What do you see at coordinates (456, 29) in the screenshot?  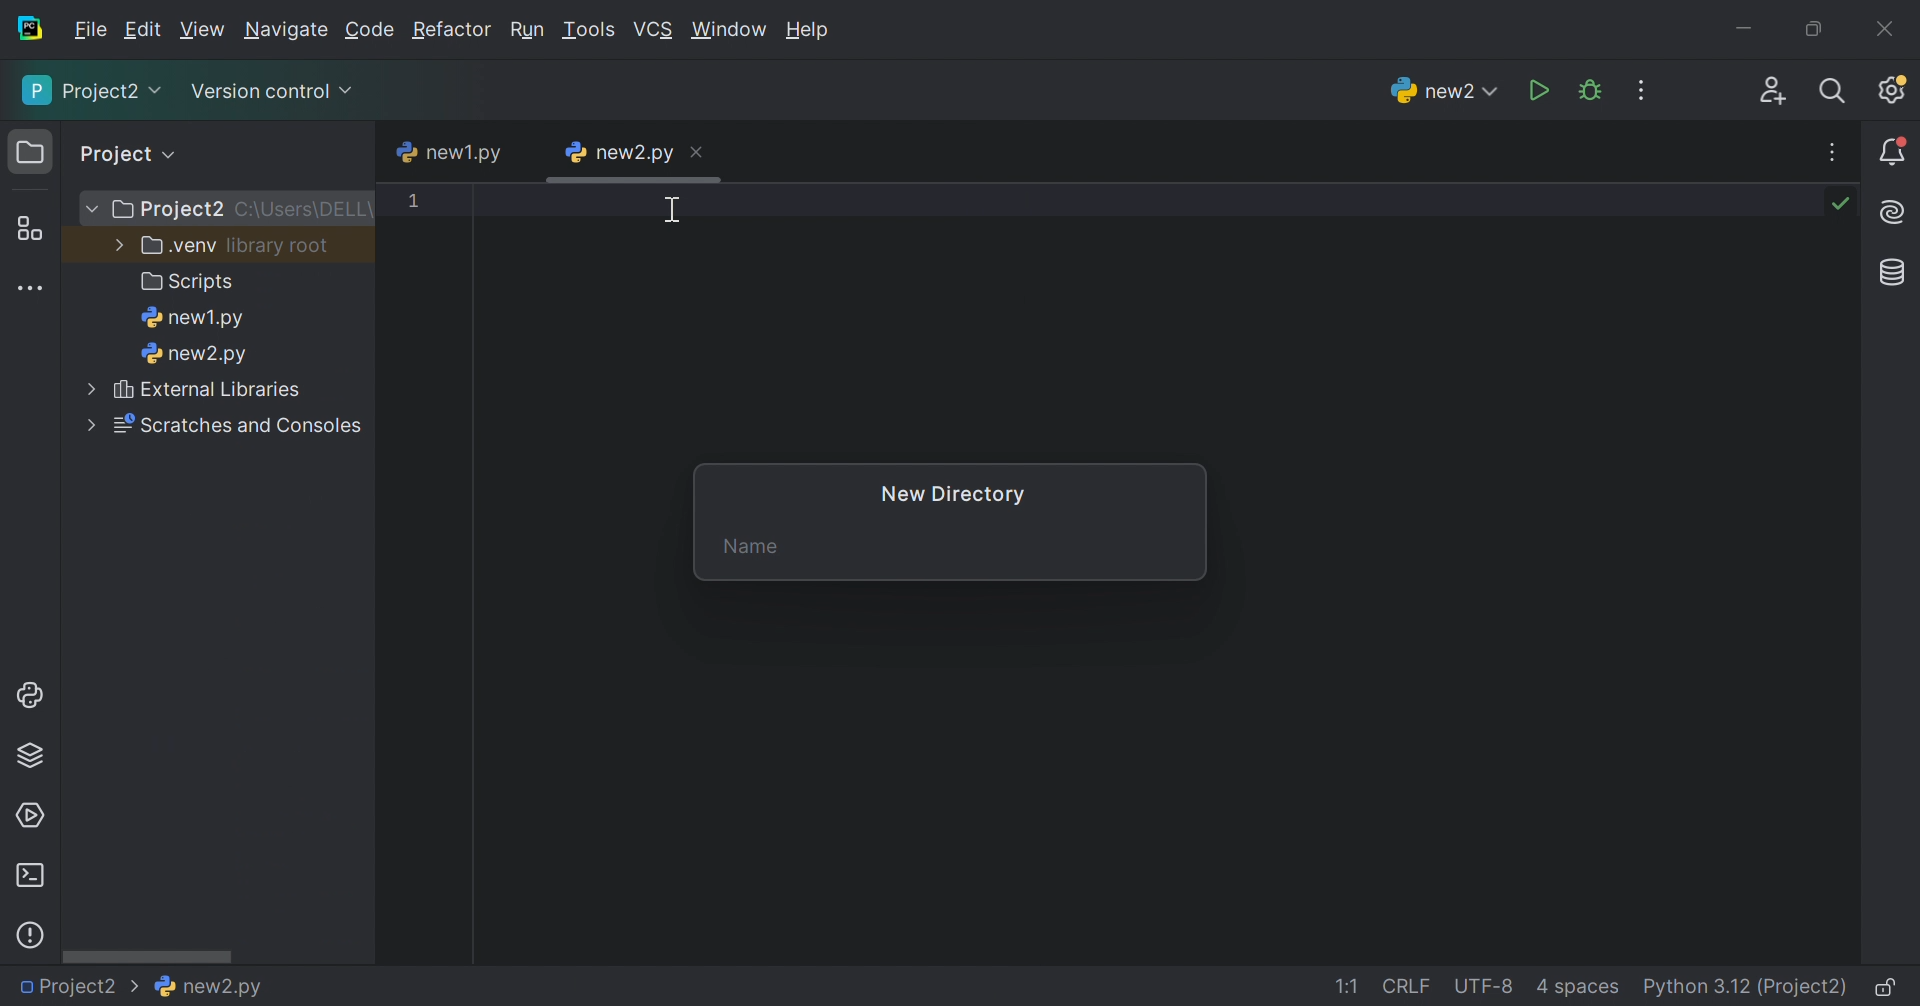 I see `Refactor` at bounding box center [456, 29].